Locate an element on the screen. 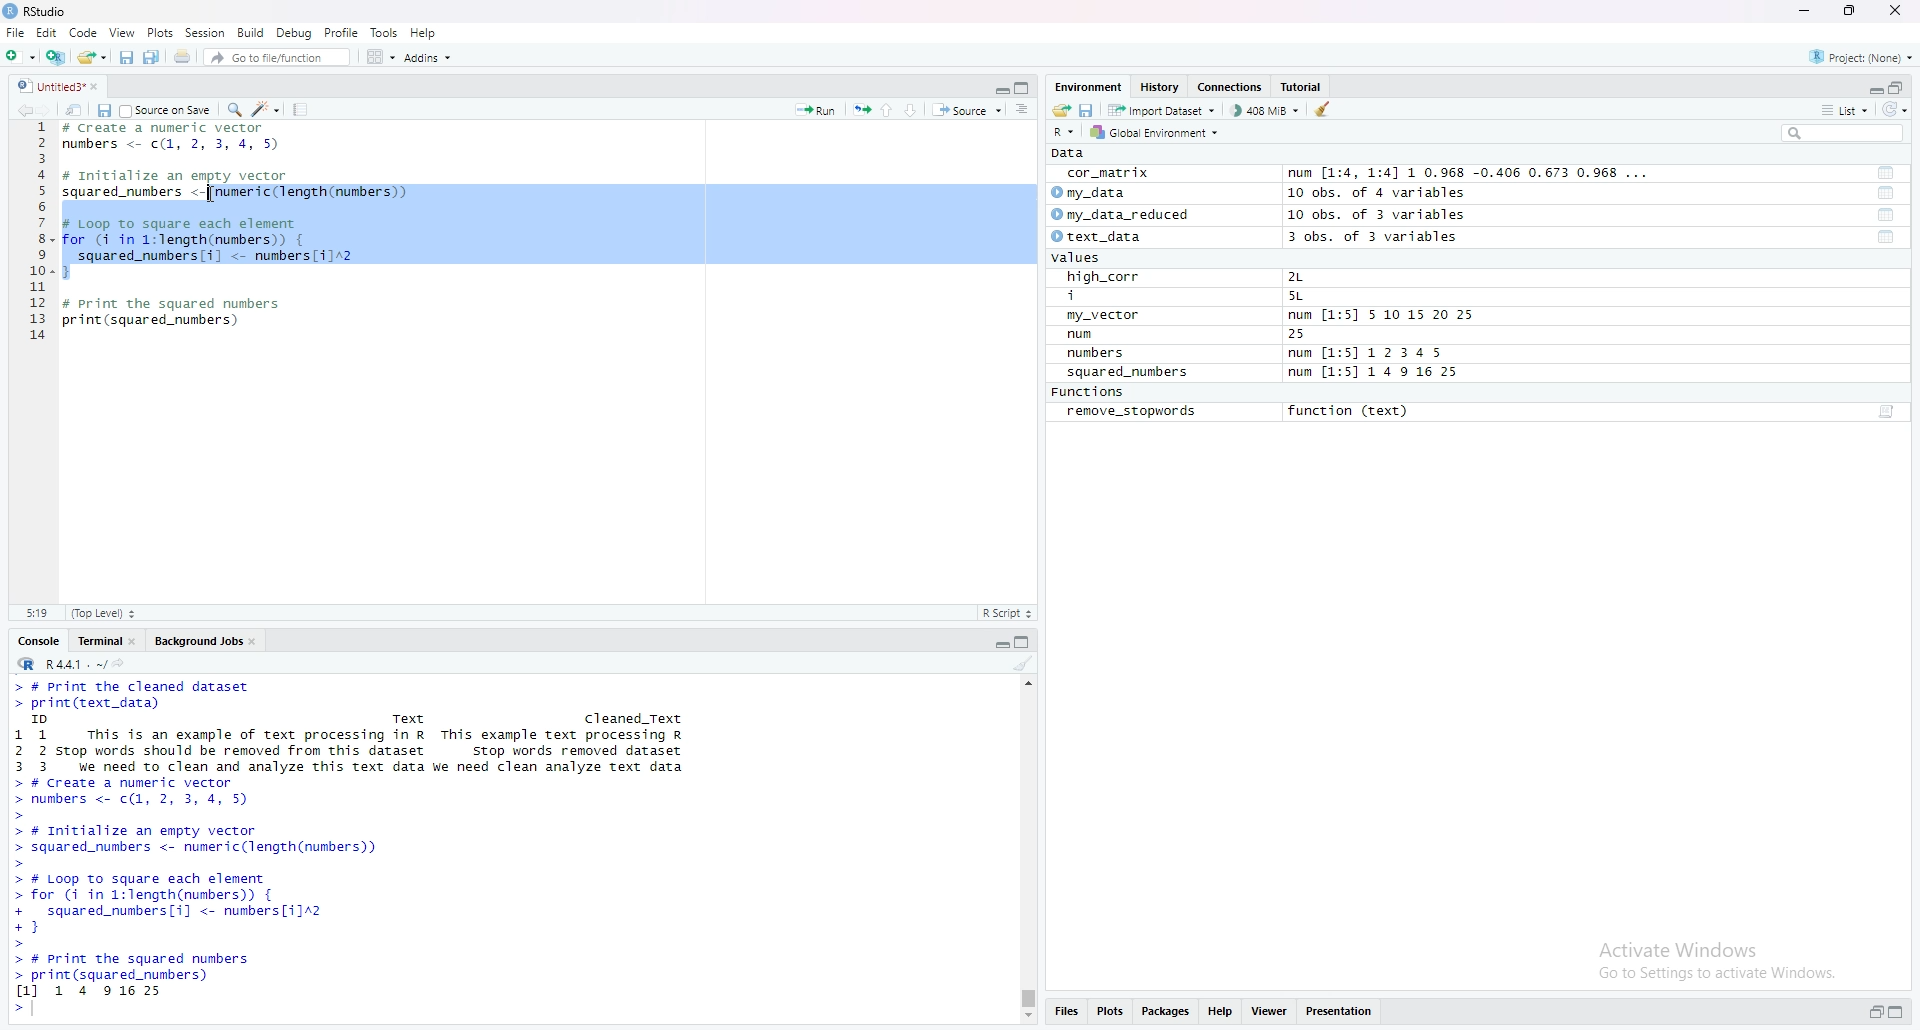 This screenshot has height=1030, width=1920. Open an existing file is located at coordinates (91, 55).